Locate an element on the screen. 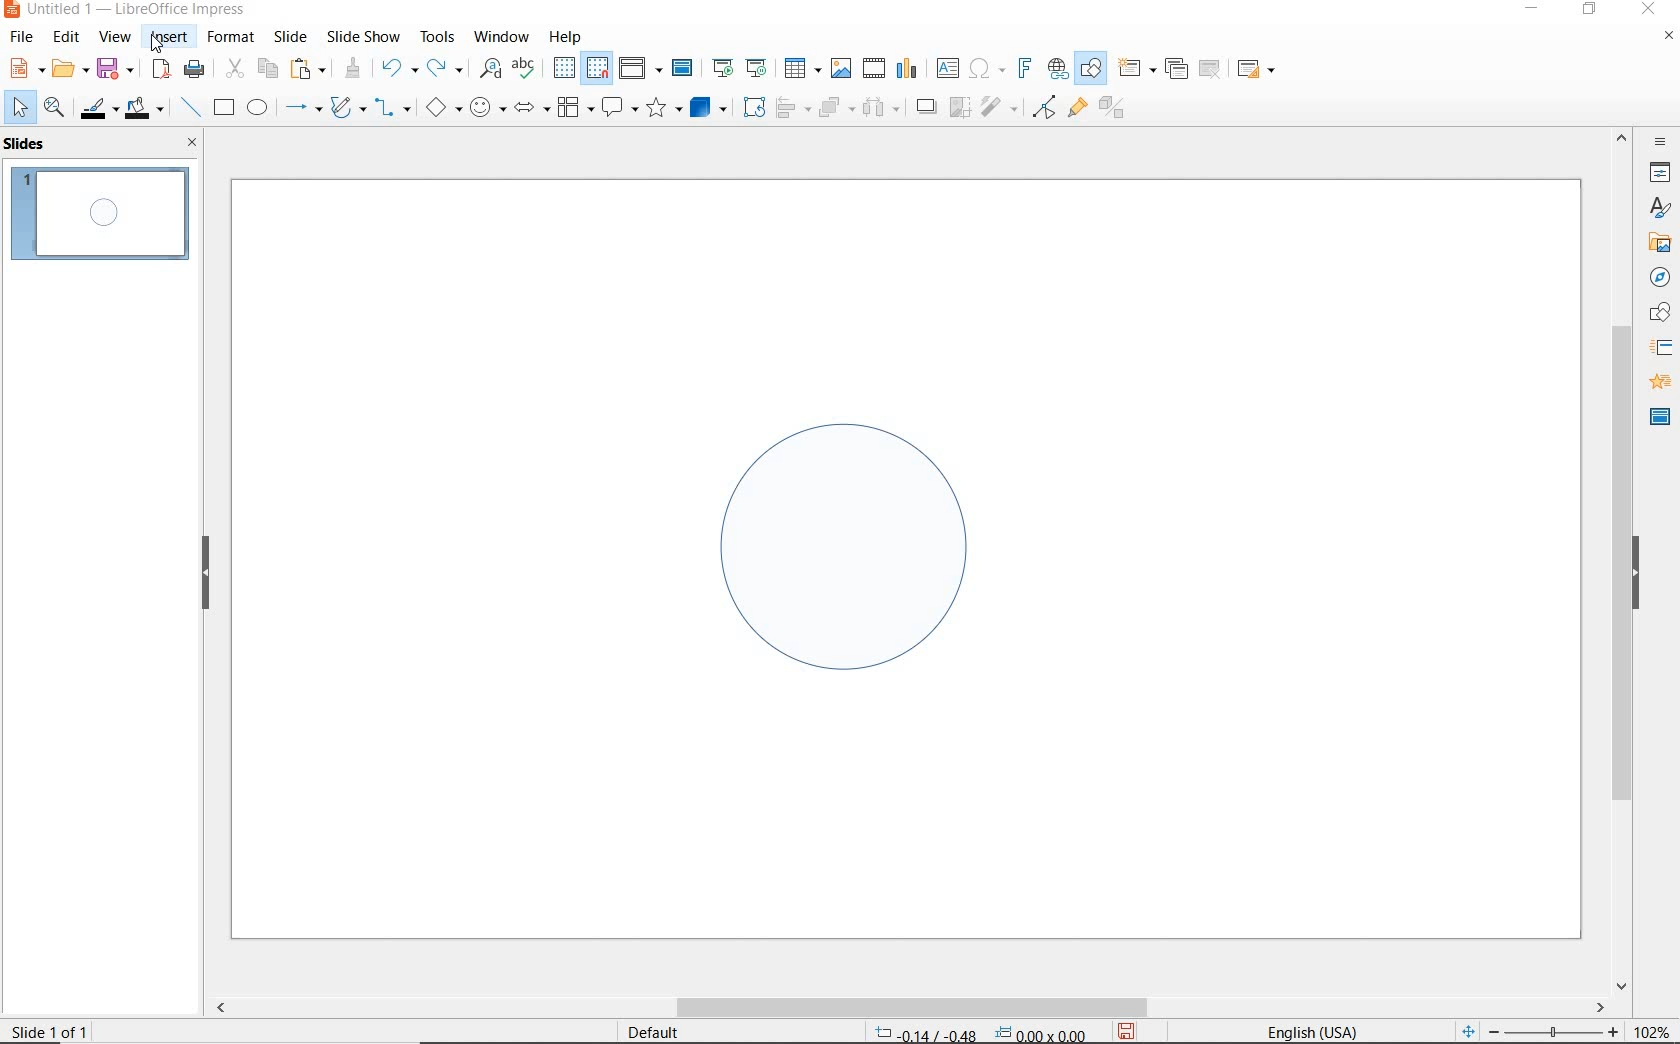 The height and width of the screenshot is (1044, 1680). zoom & pan is located at coordinates (56, 110).